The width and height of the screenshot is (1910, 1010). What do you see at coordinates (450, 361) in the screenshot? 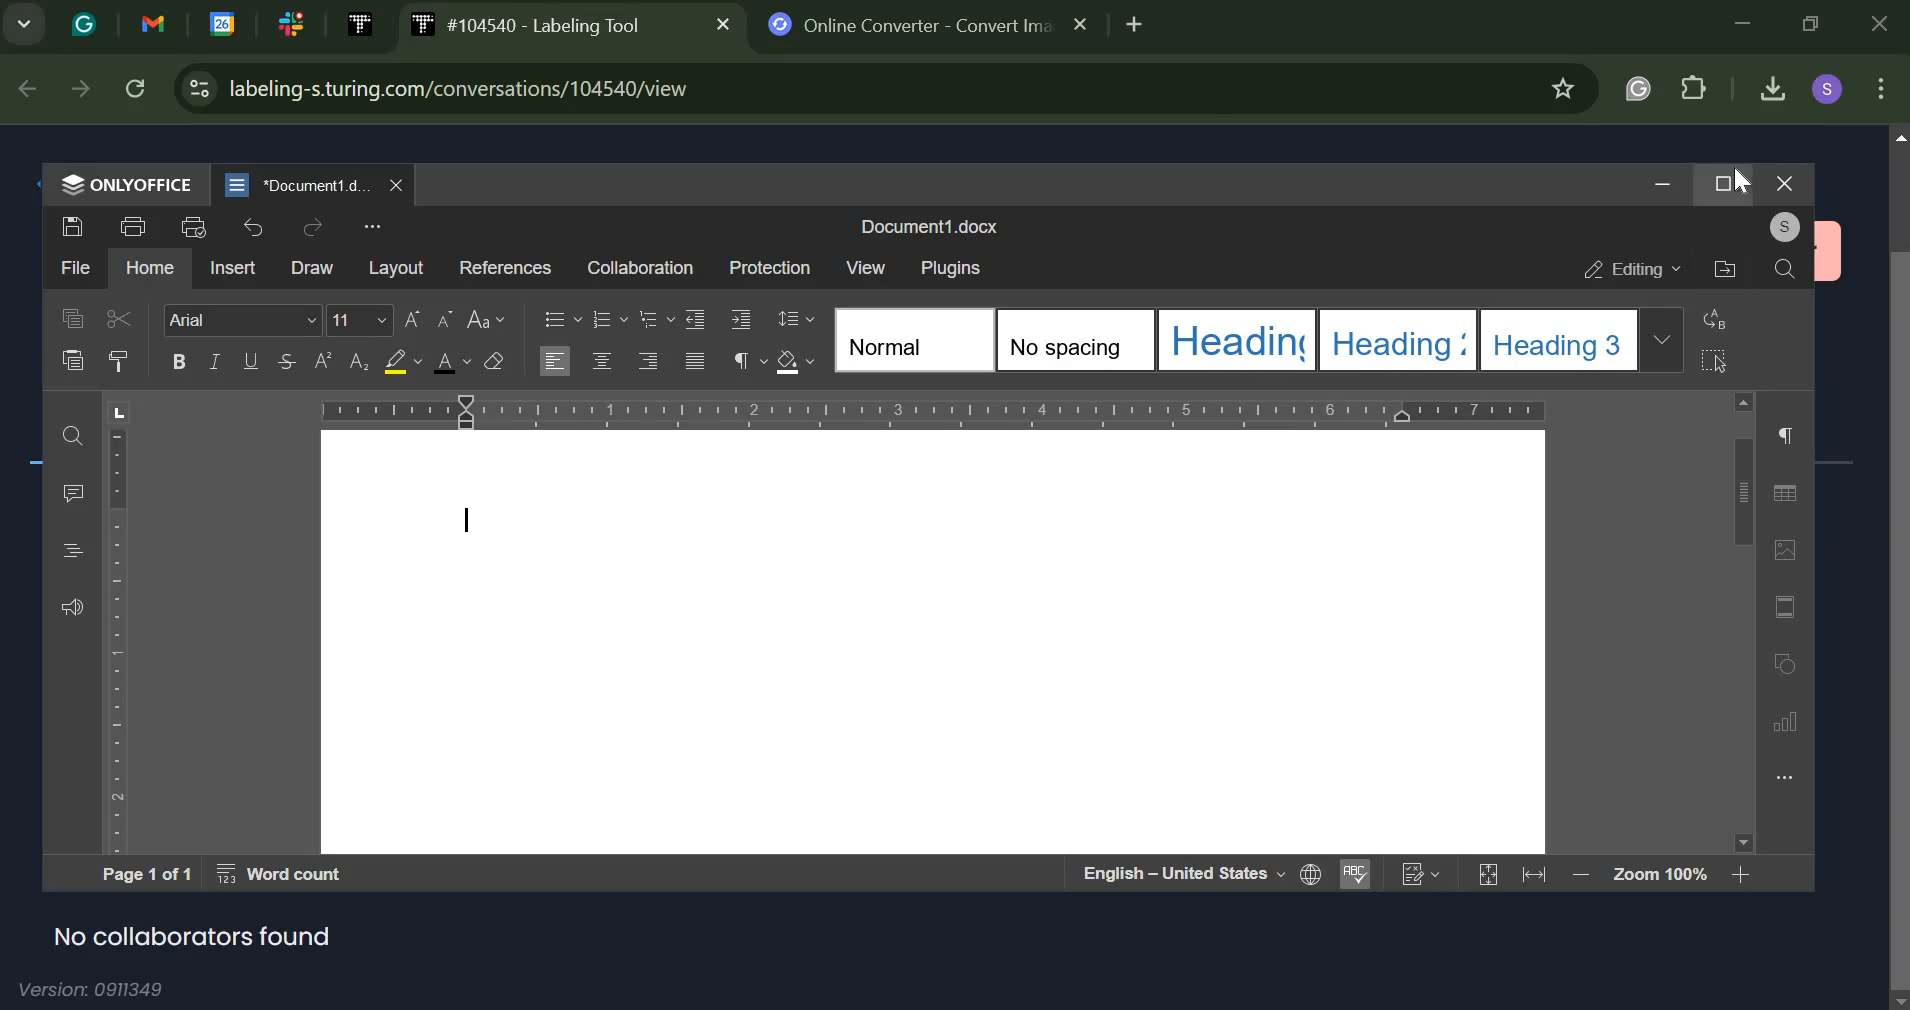
I see `text color` at bounding box center [450, 361].